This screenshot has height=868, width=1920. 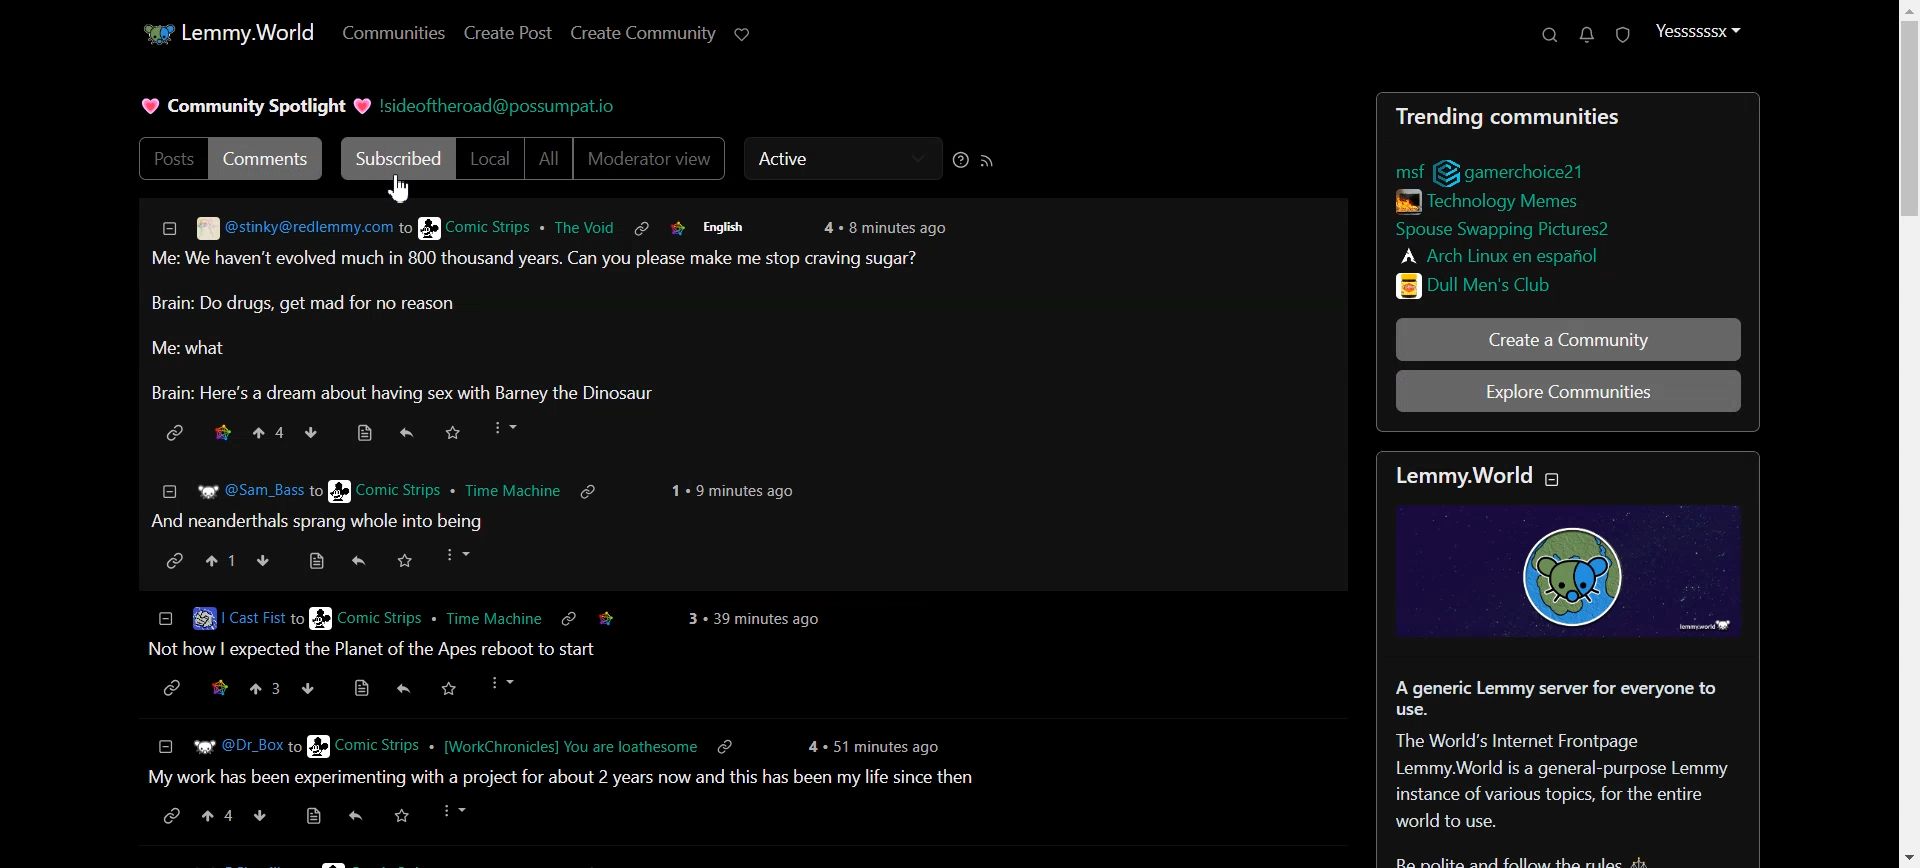 What do you see at coordinates (727, 227) in the screenshot?
I see `english` at bounding box center [727, 227].